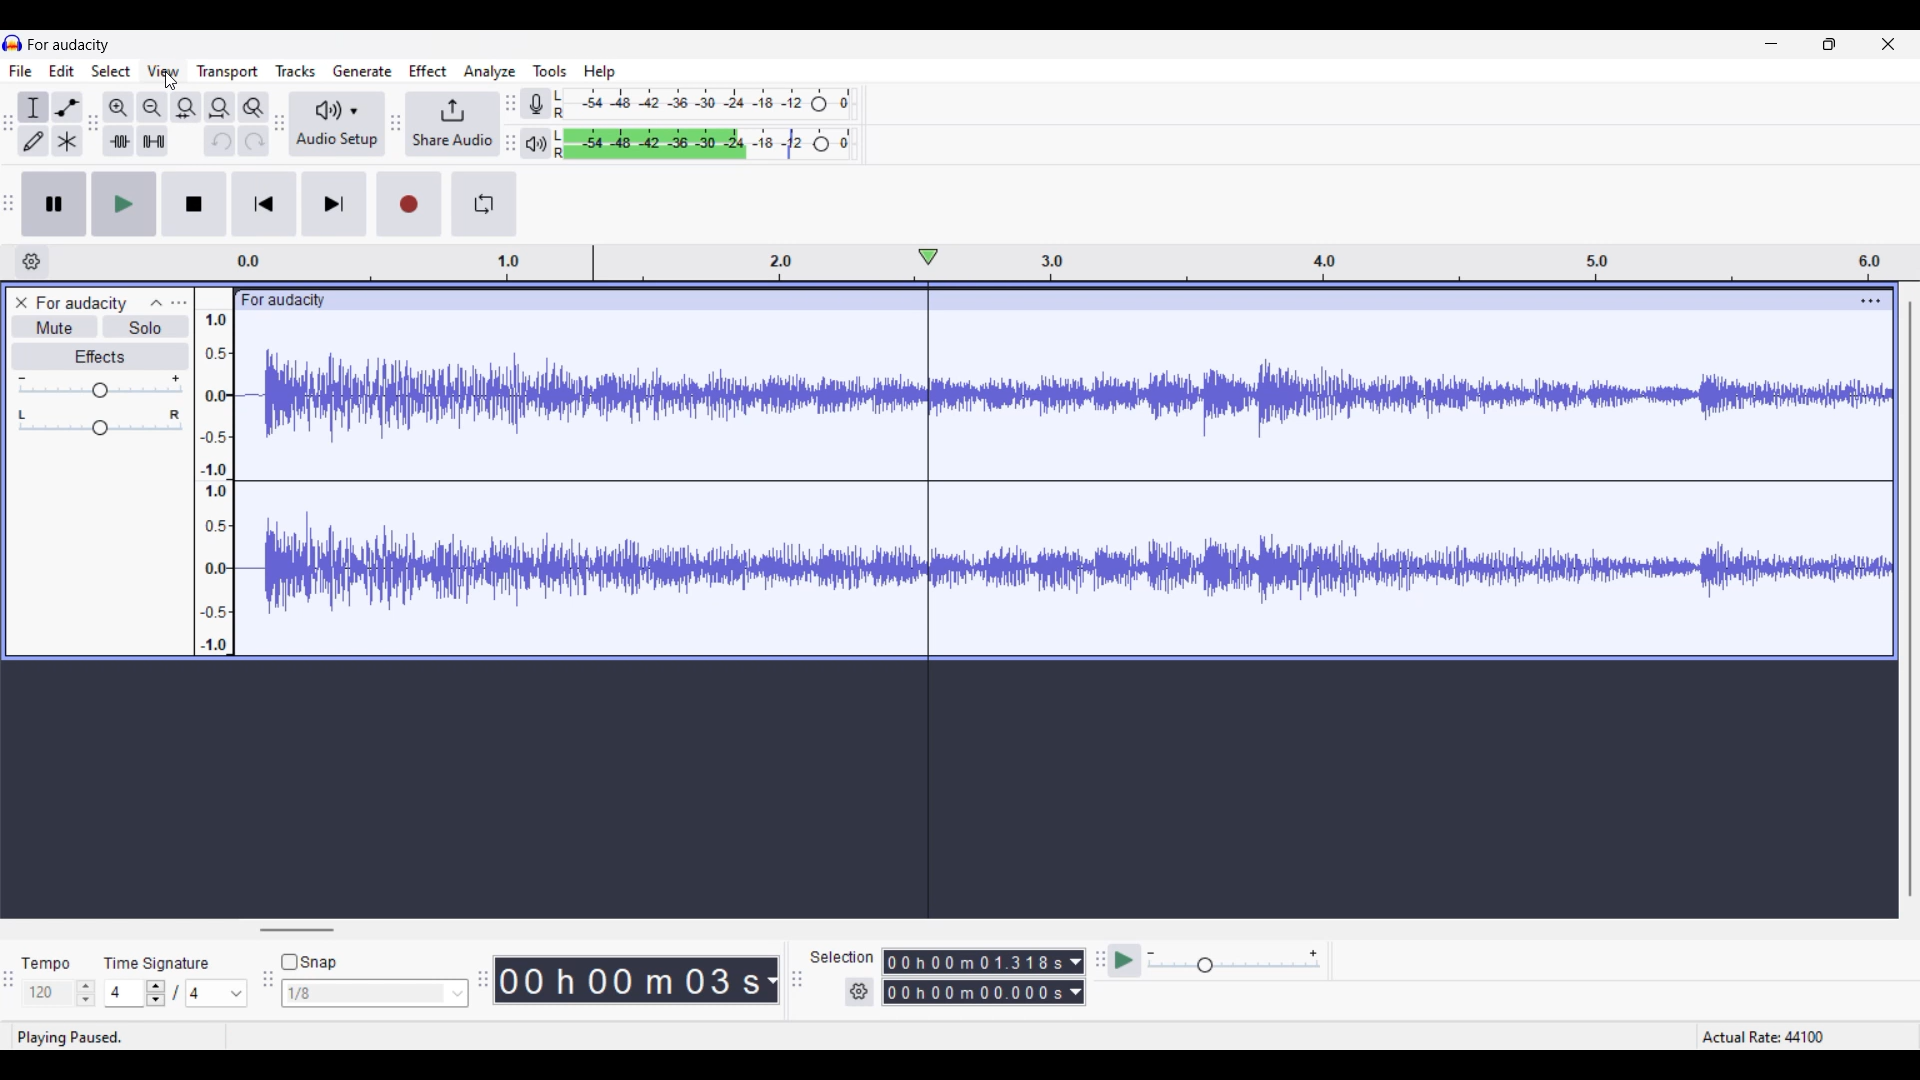 The width and height of the screenshot is (1920, 1080). Describe the element at coordinates (428, 70) in the screenshot. I see `Effect menu` at that location.